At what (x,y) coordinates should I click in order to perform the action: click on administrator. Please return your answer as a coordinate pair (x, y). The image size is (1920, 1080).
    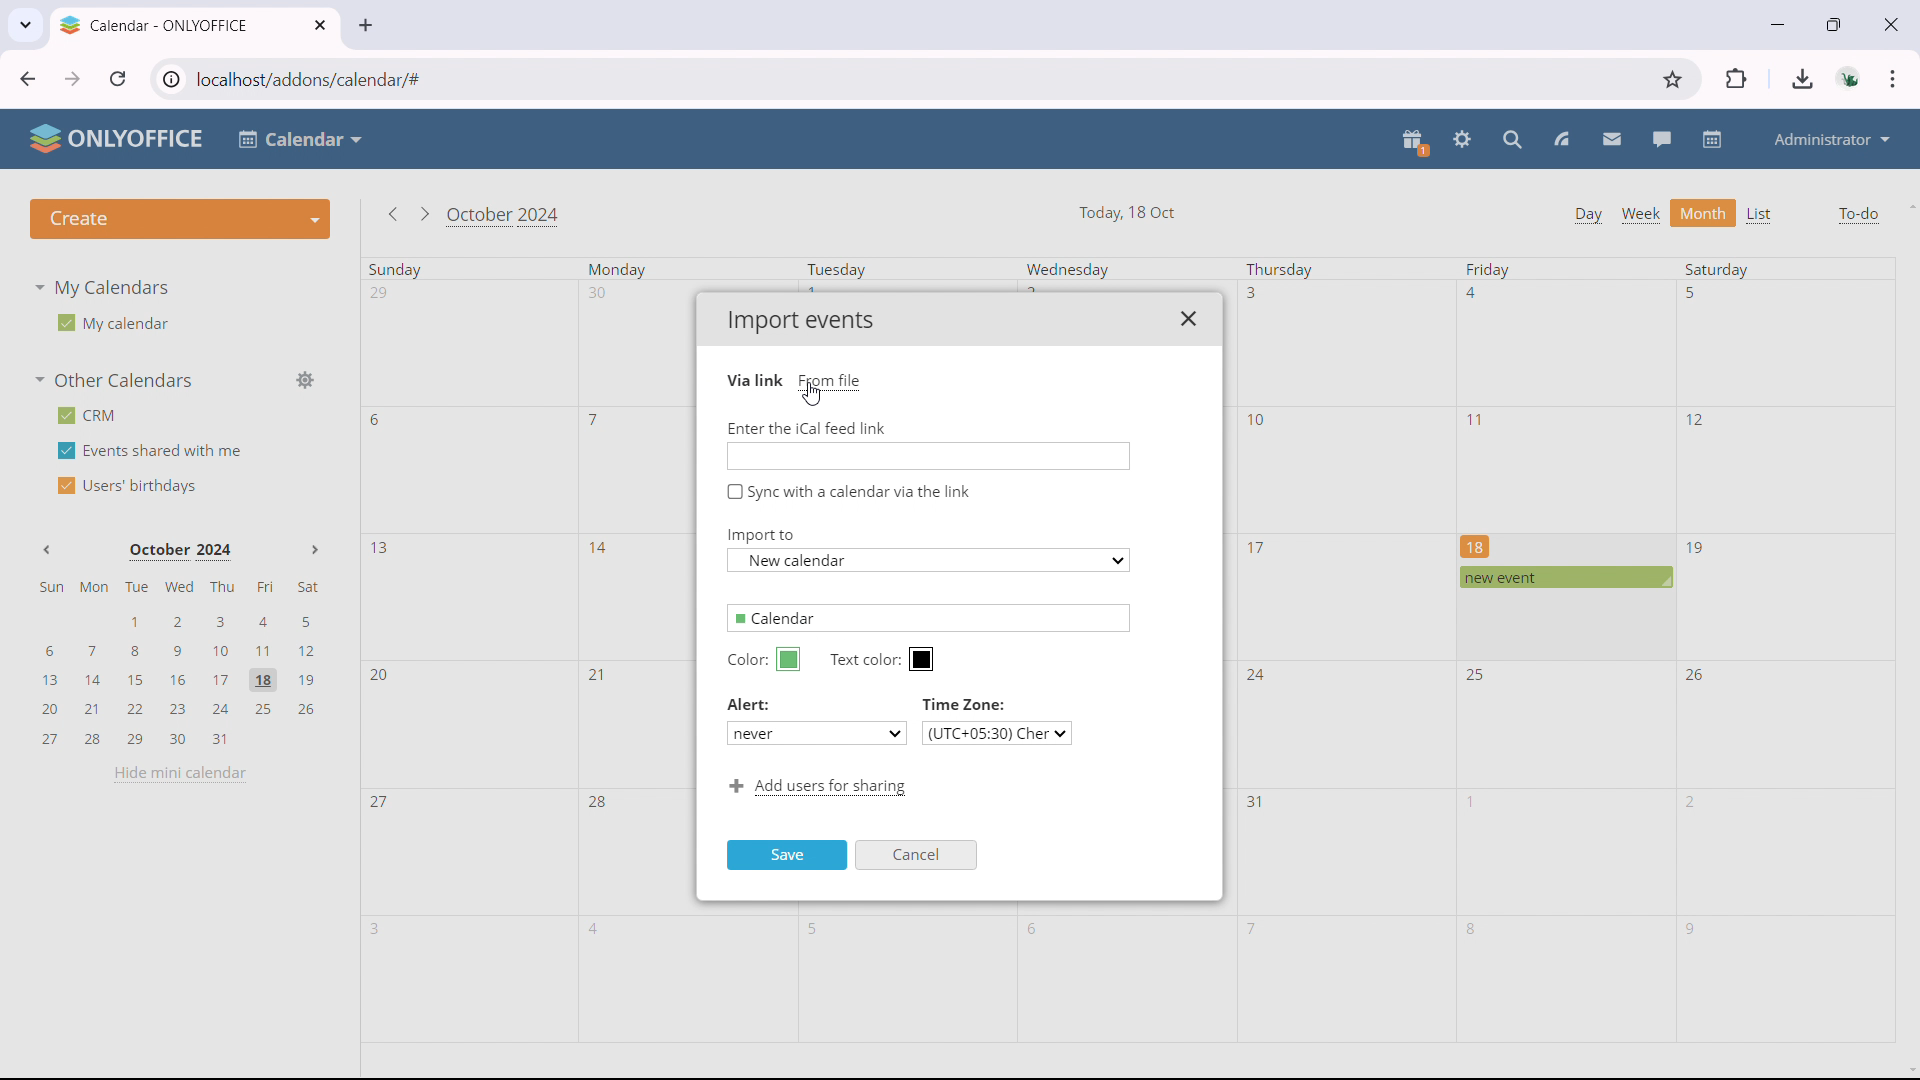
    Looking at the image, I should click on (1830, 139).